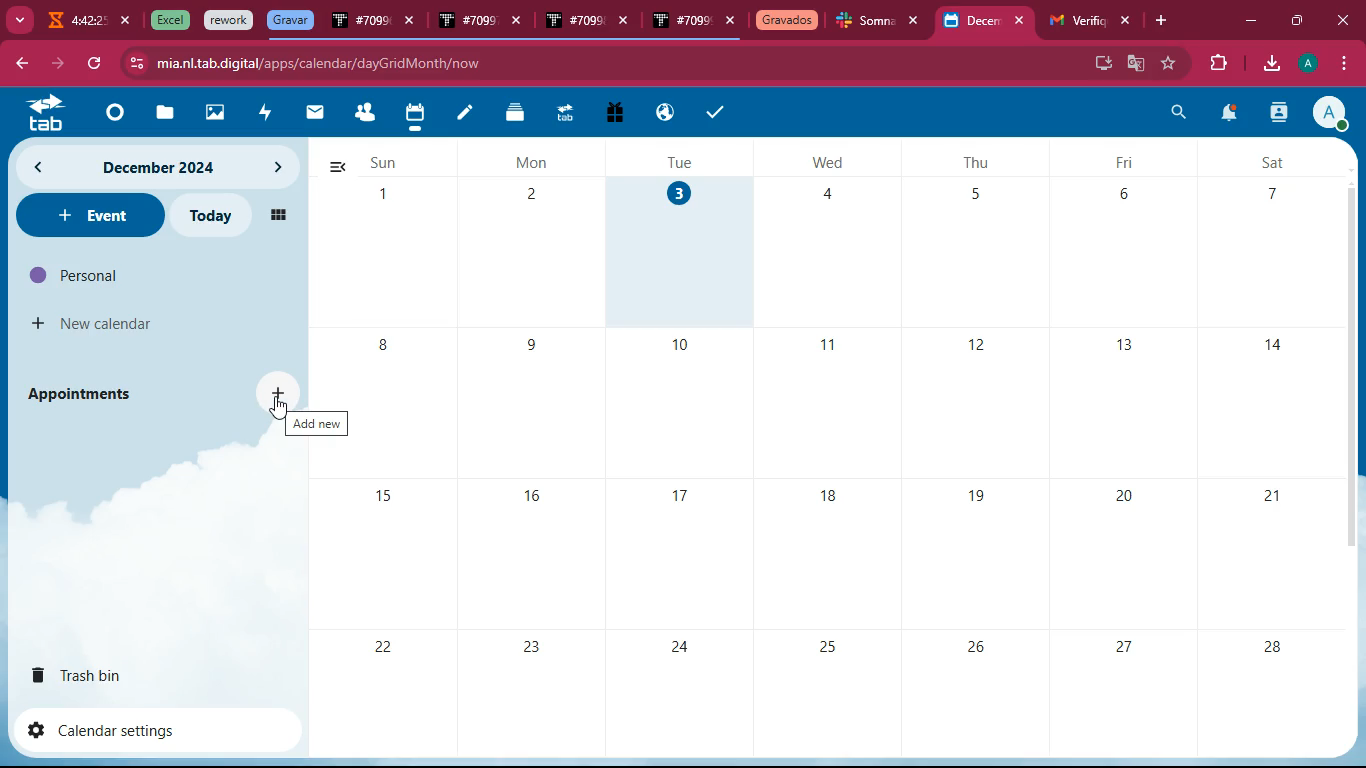  What do you see at coordinates (1329, 112) in the screenshot?
I see `profile` at bounding box center [1329, 112].